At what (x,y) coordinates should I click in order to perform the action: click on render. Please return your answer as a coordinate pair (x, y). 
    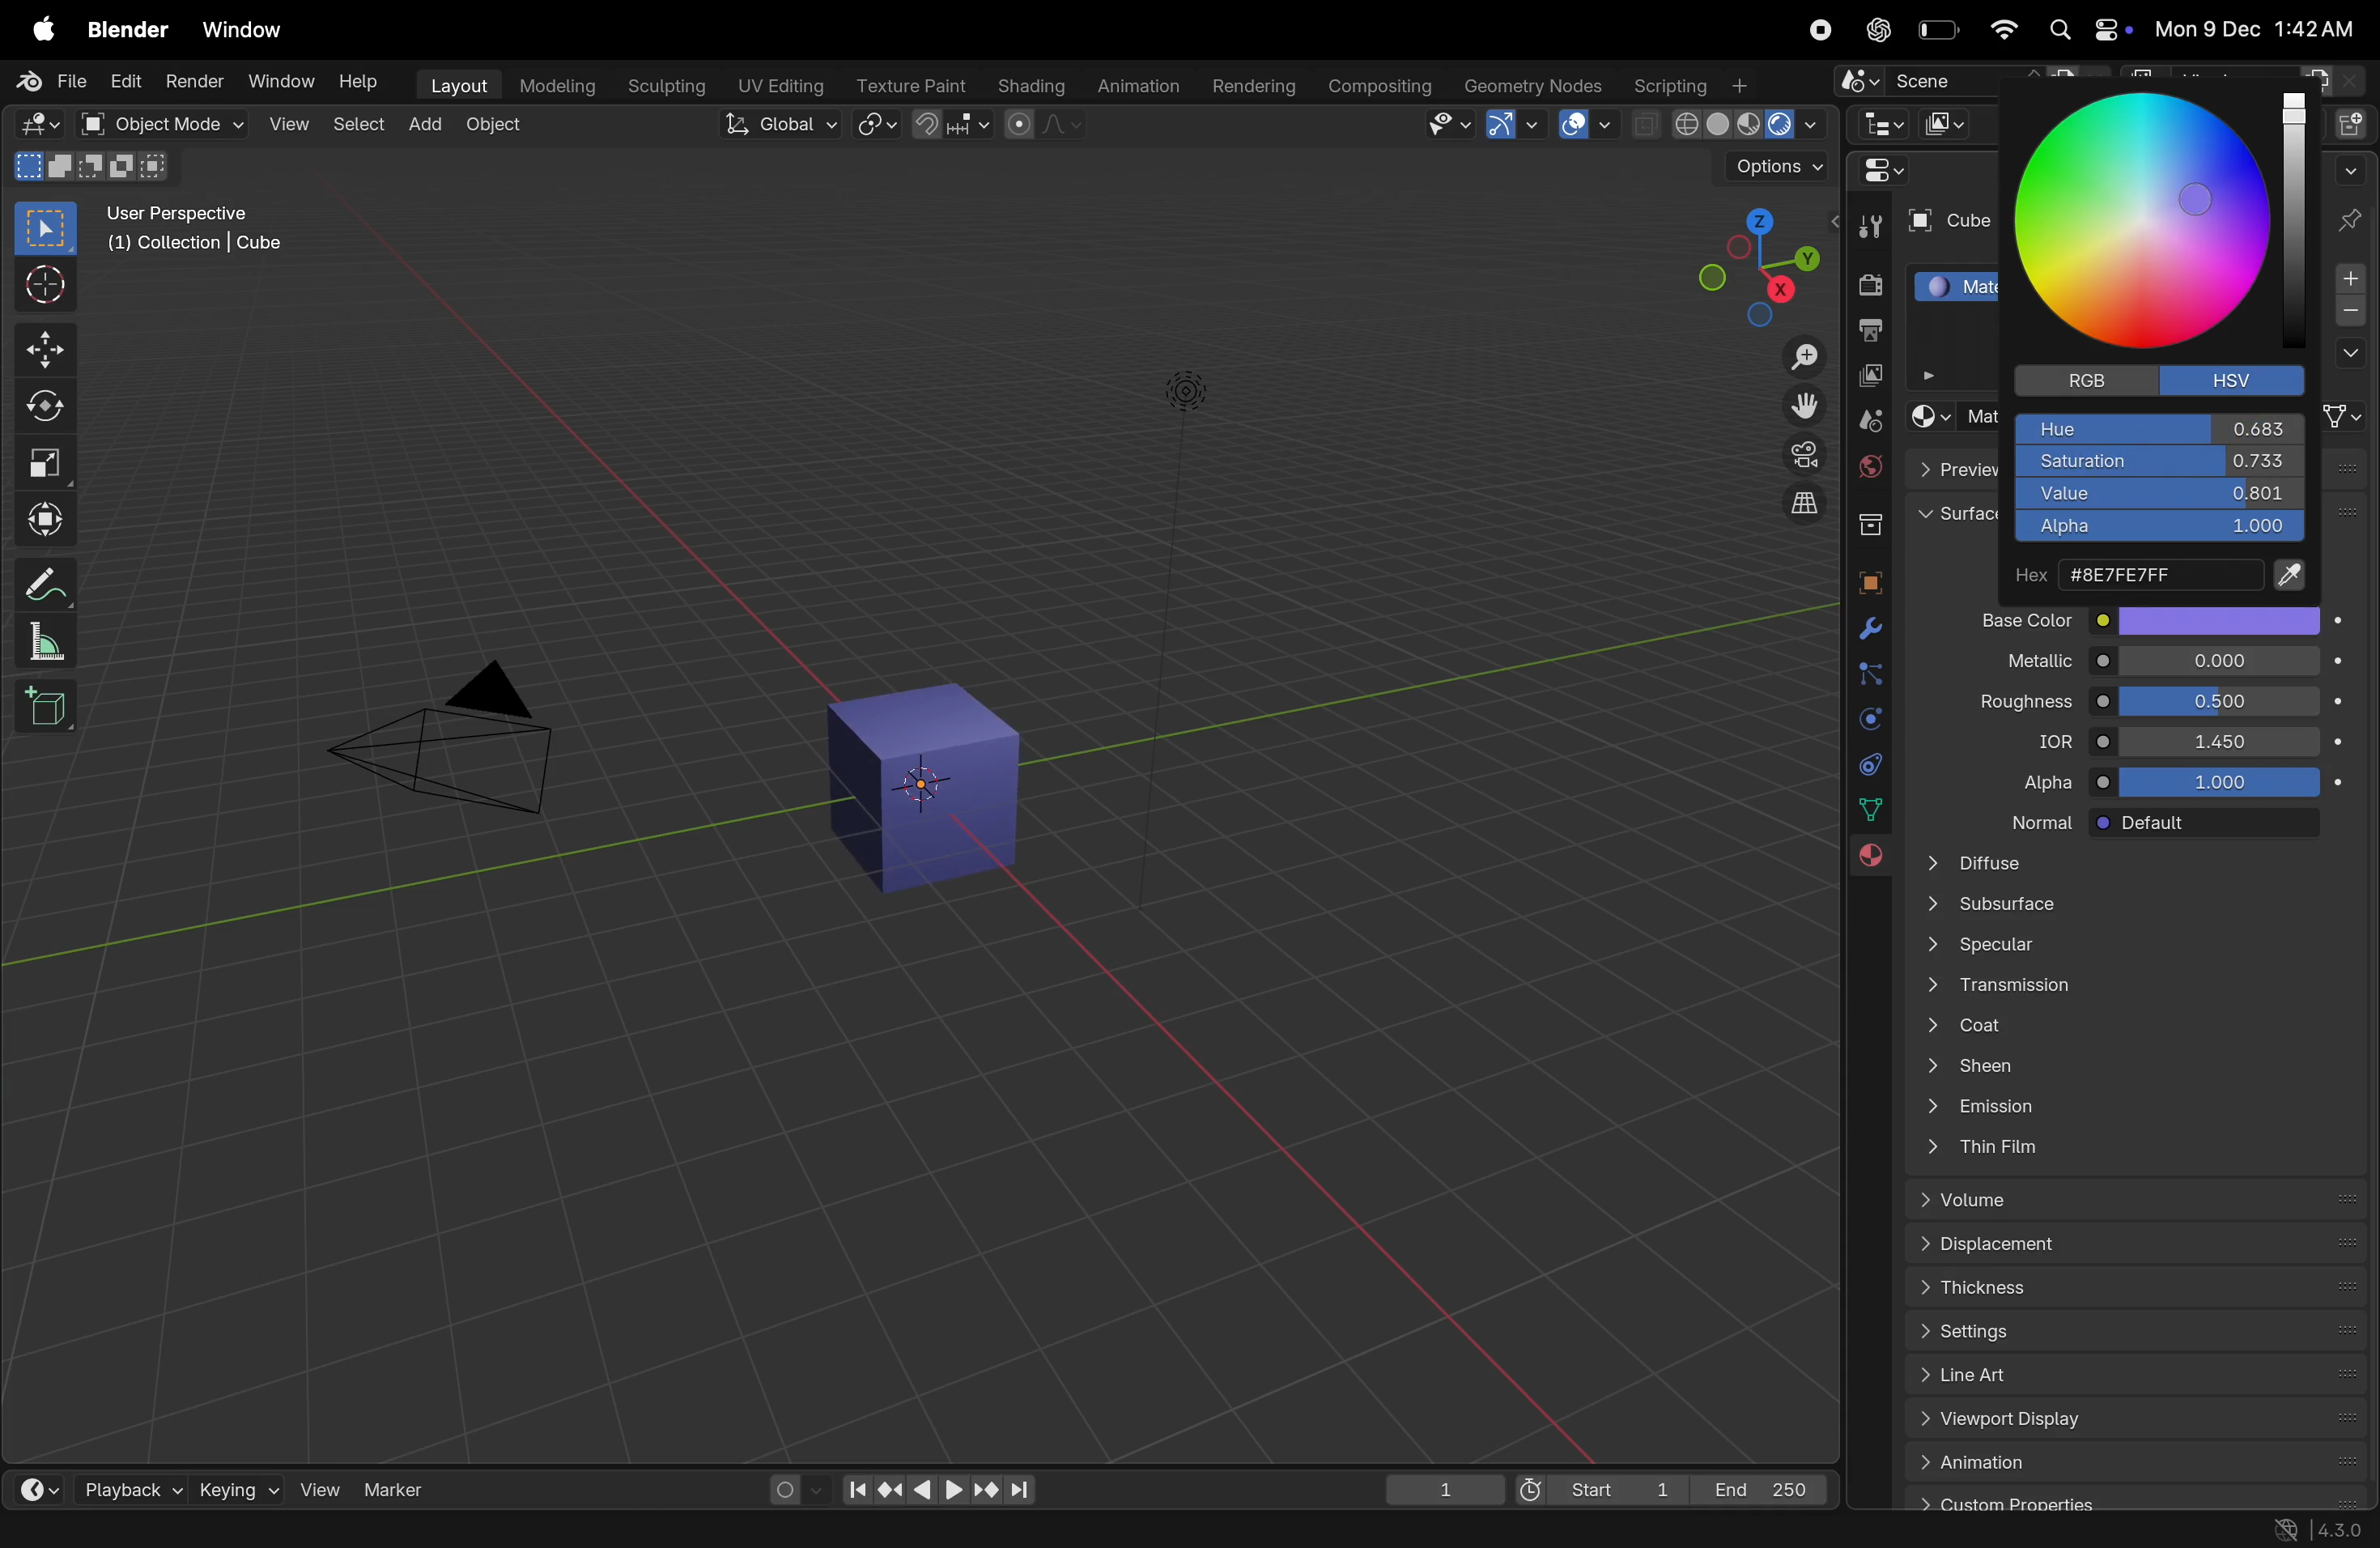
    Looking at the image, I should click on (1864, 286).